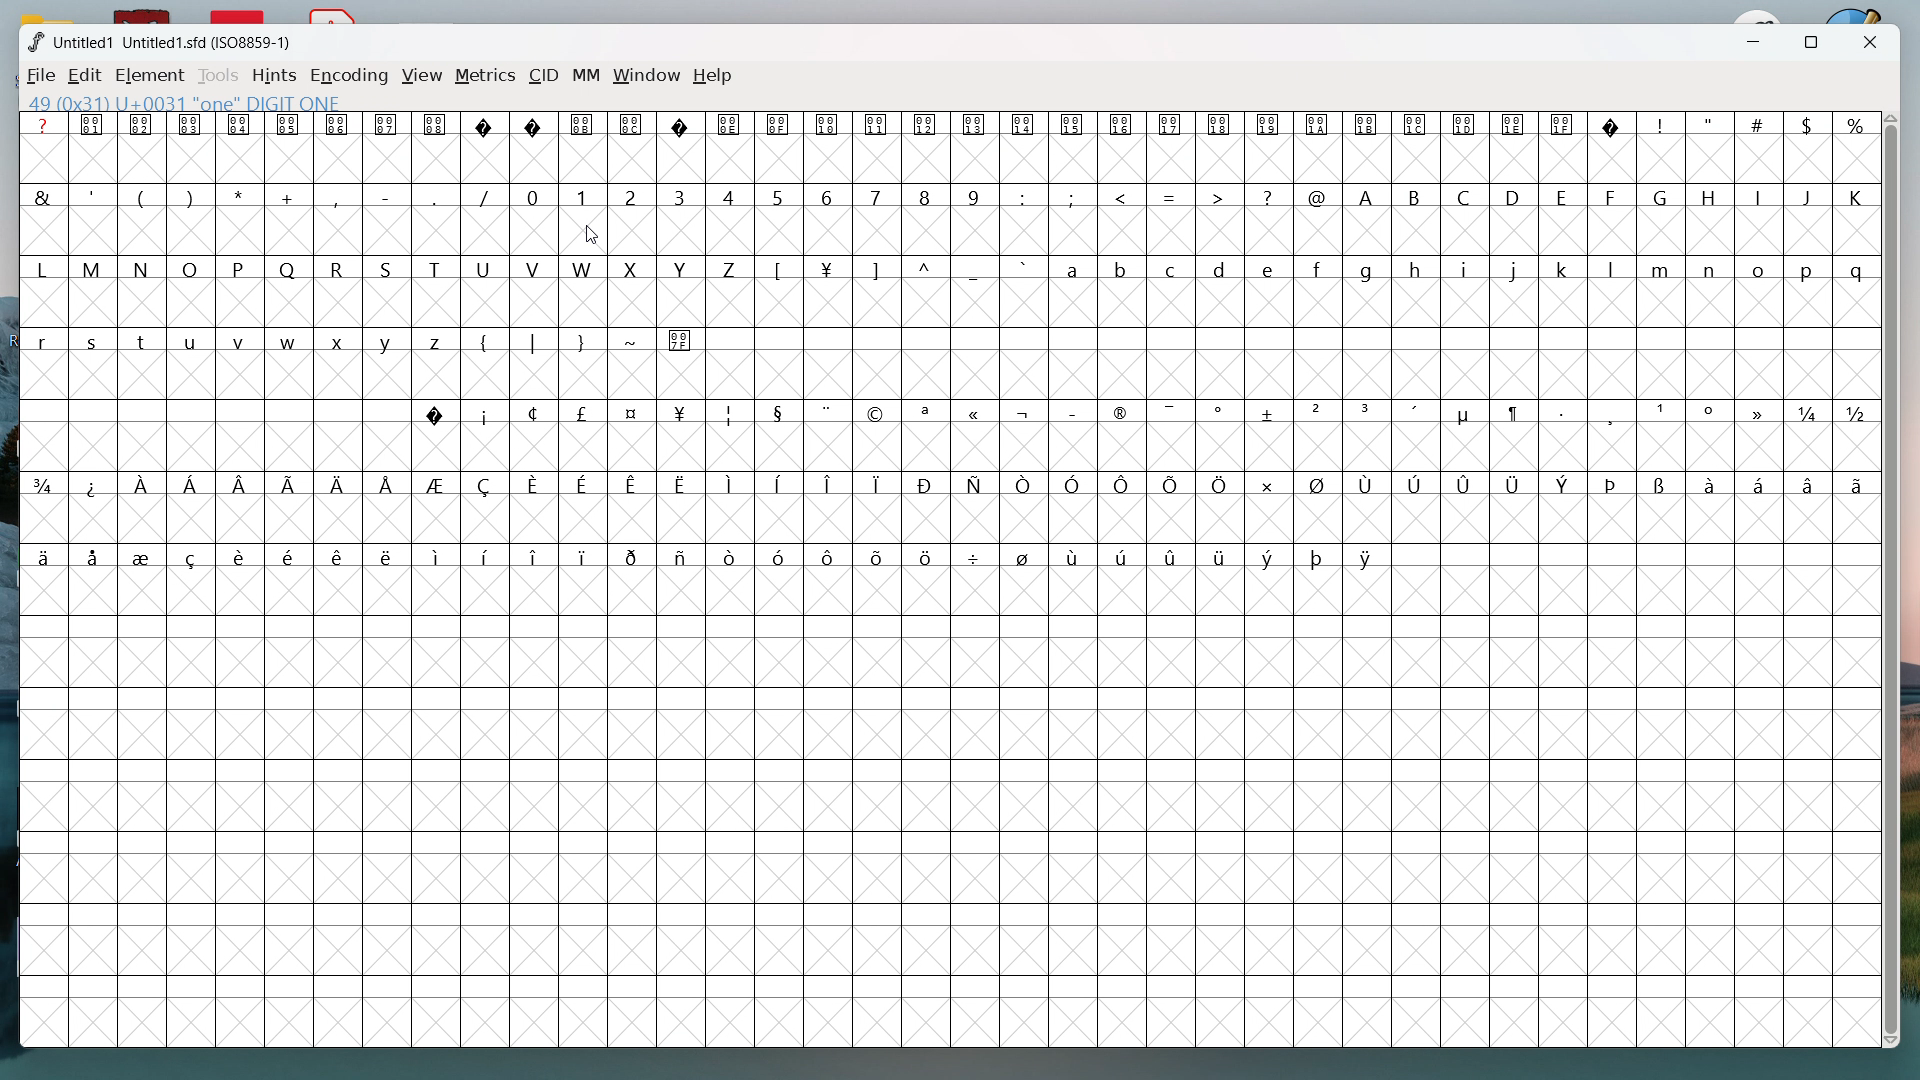 The image size is (1920, 1080). What do you see at coordinates (1617, 413) in the screenshot?
I see `symbol` at bounding box center [1617, 413].